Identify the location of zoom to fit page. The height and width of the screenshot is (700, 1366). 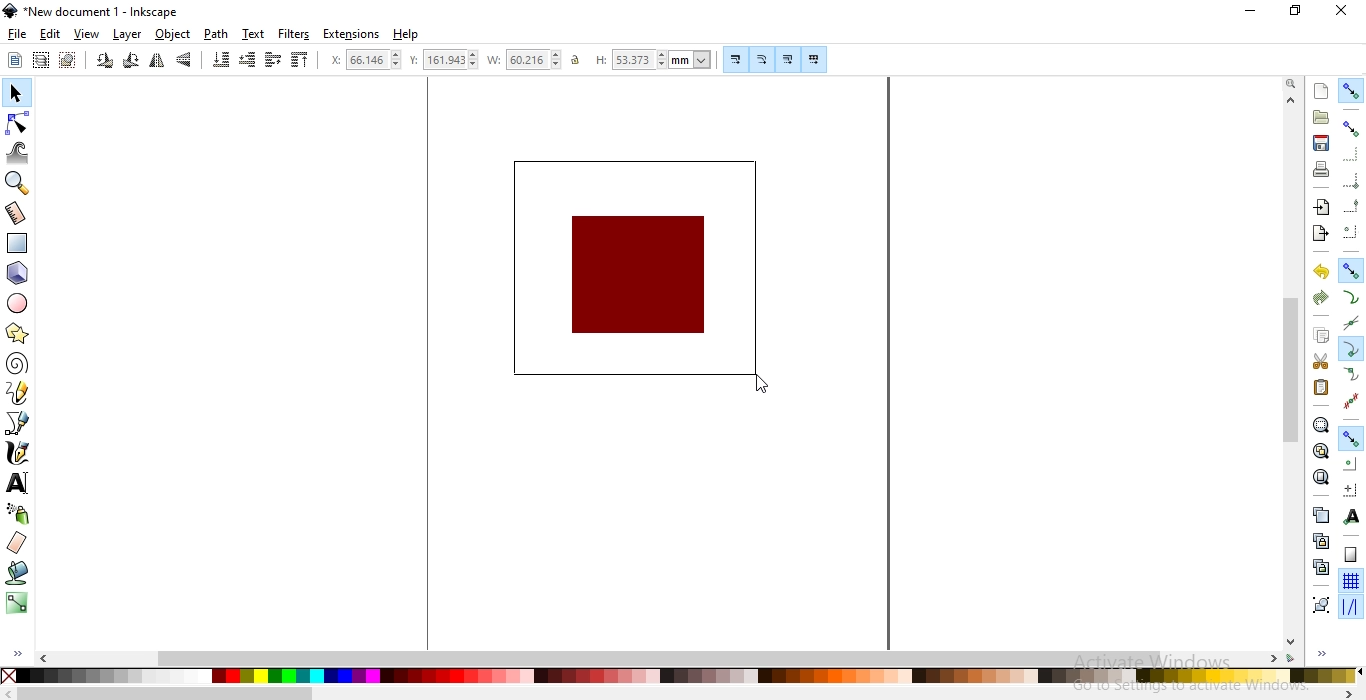
(1320, 477).